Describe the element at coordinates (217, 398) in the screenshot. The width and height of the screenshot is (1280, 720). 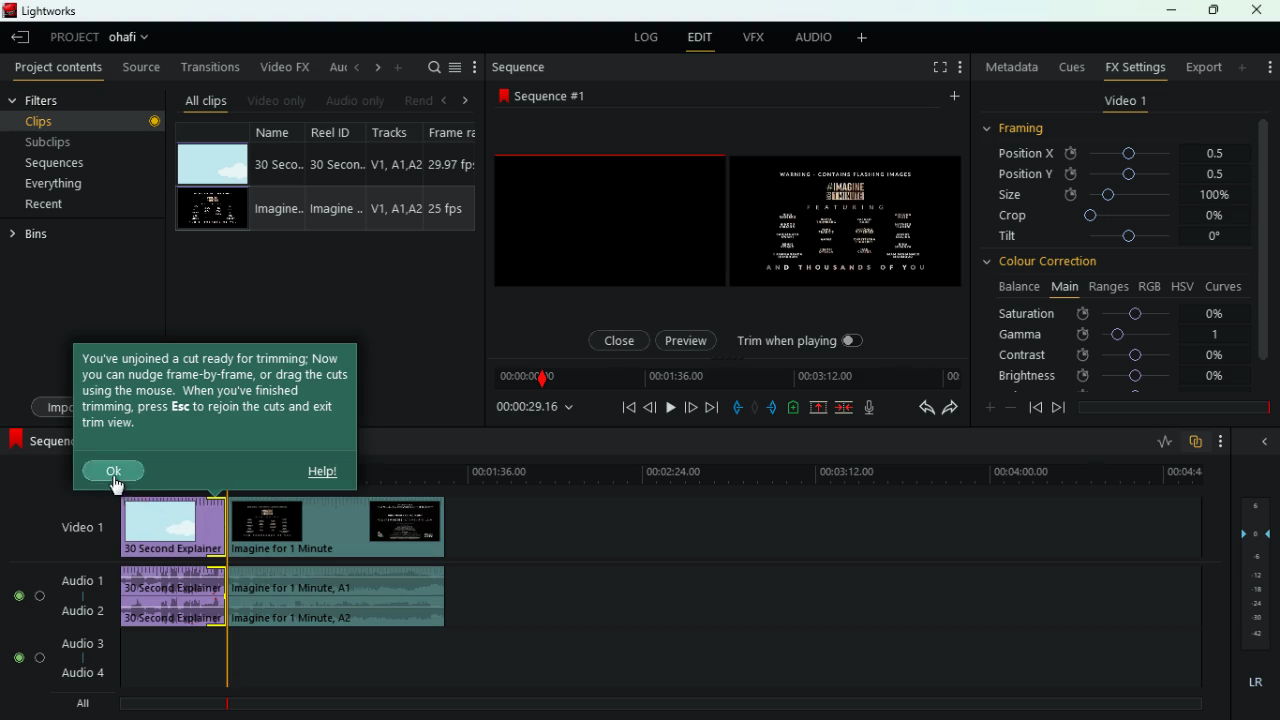
I see `message` at that location.